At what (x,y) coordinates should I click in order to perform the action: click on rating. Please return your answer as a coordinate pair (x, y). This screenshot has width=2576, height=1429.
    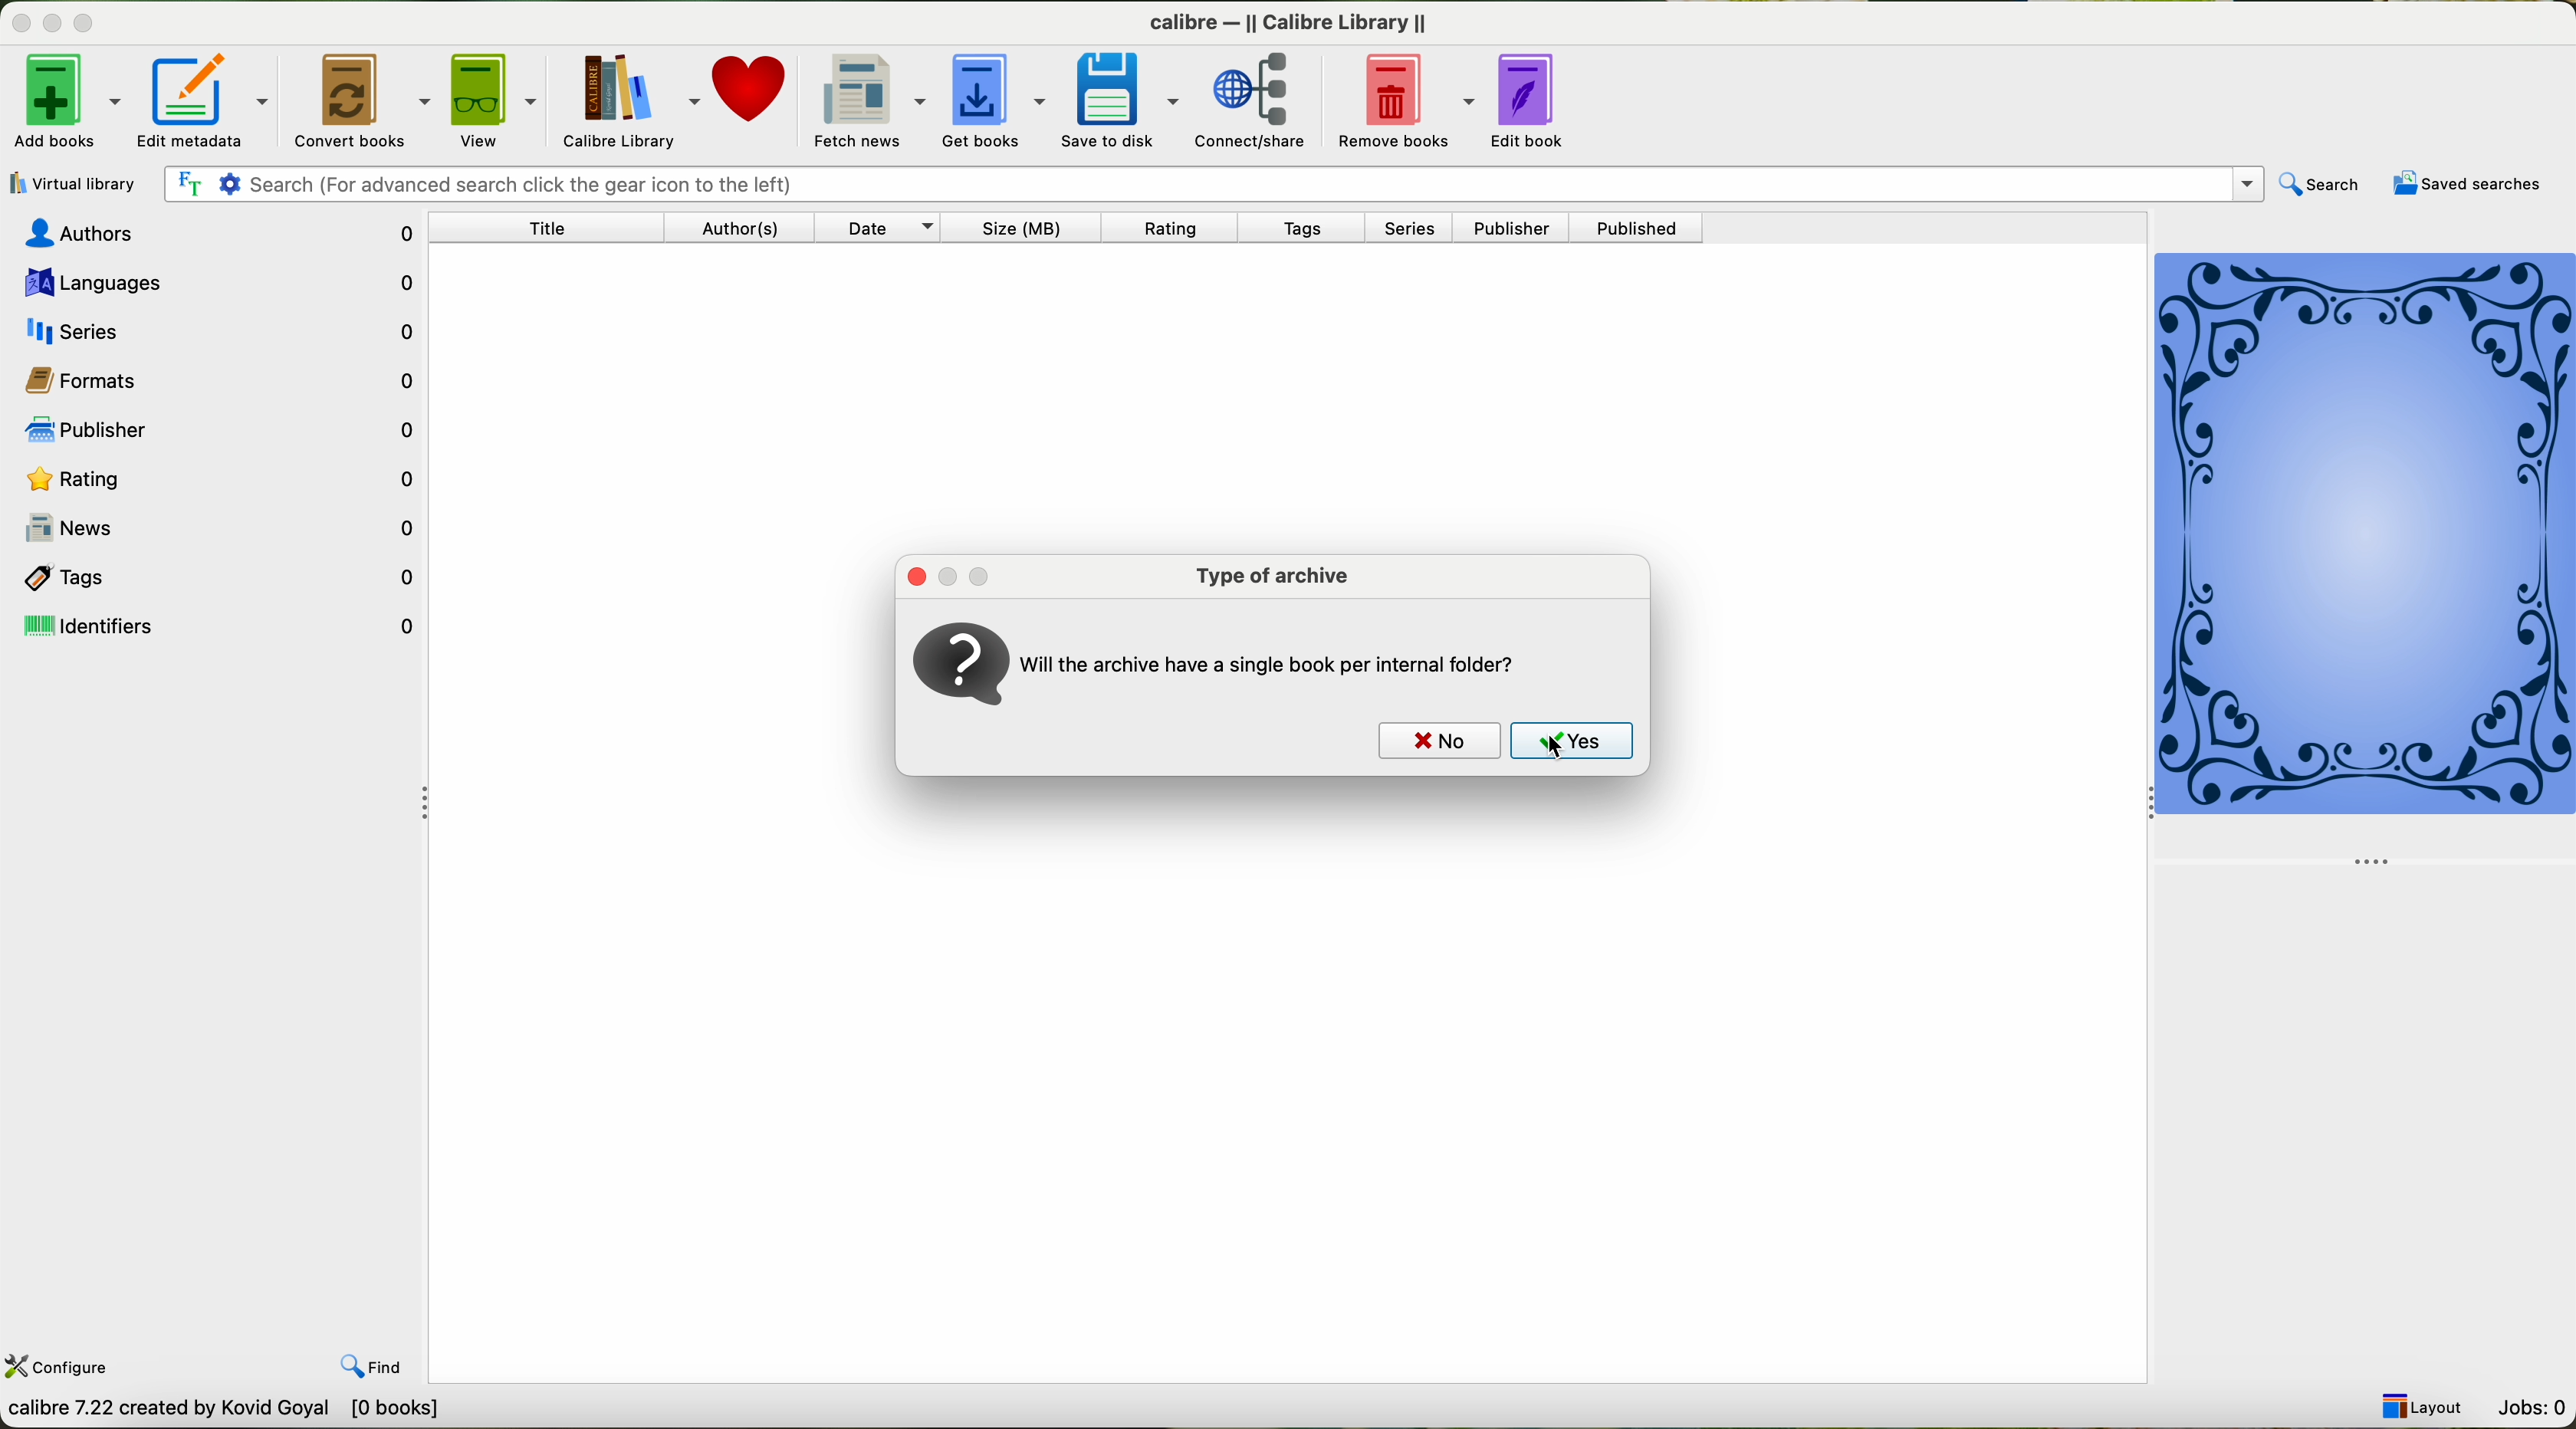
    Looking at the image, I should click on (1180, 228).